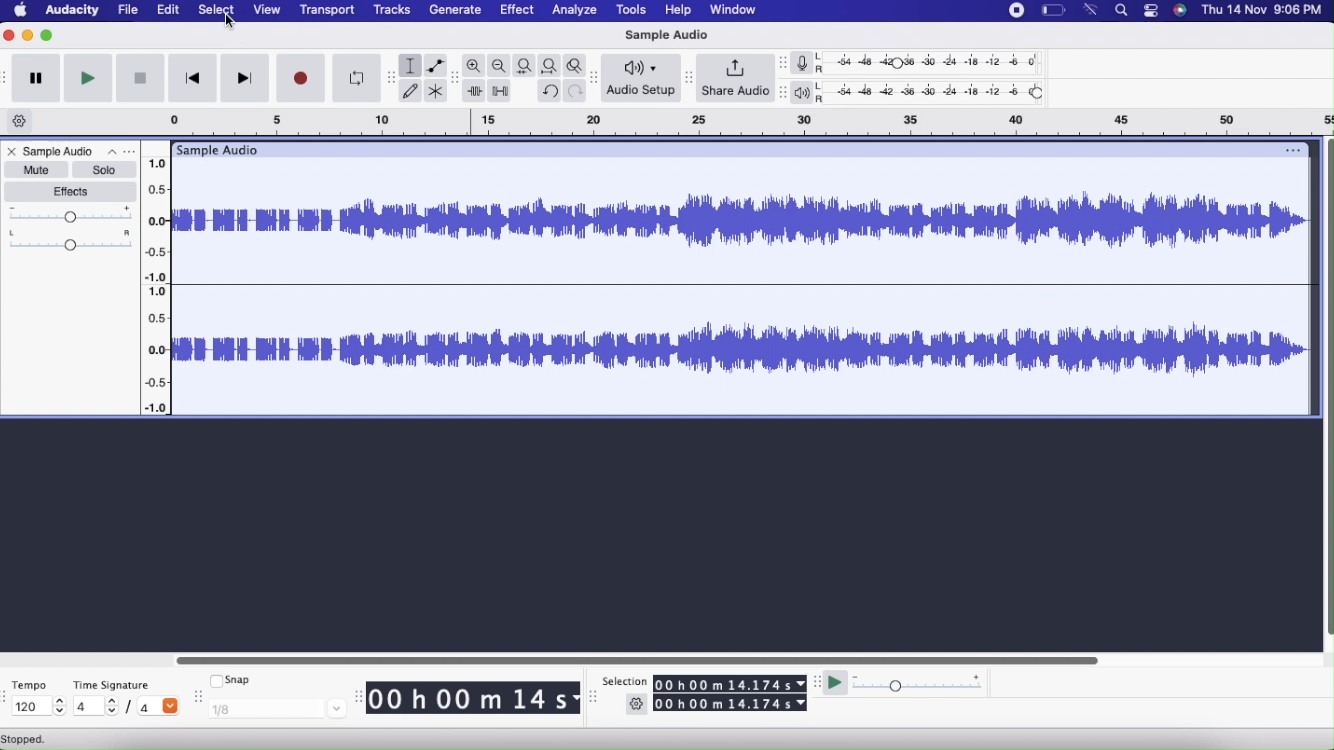 Image resolution: width=1334 pixels, height=750 pixels. What do you see at coordinates (665, 38) in the screenshot?
I see `Sample Audio` at bounding box center [665, 38].